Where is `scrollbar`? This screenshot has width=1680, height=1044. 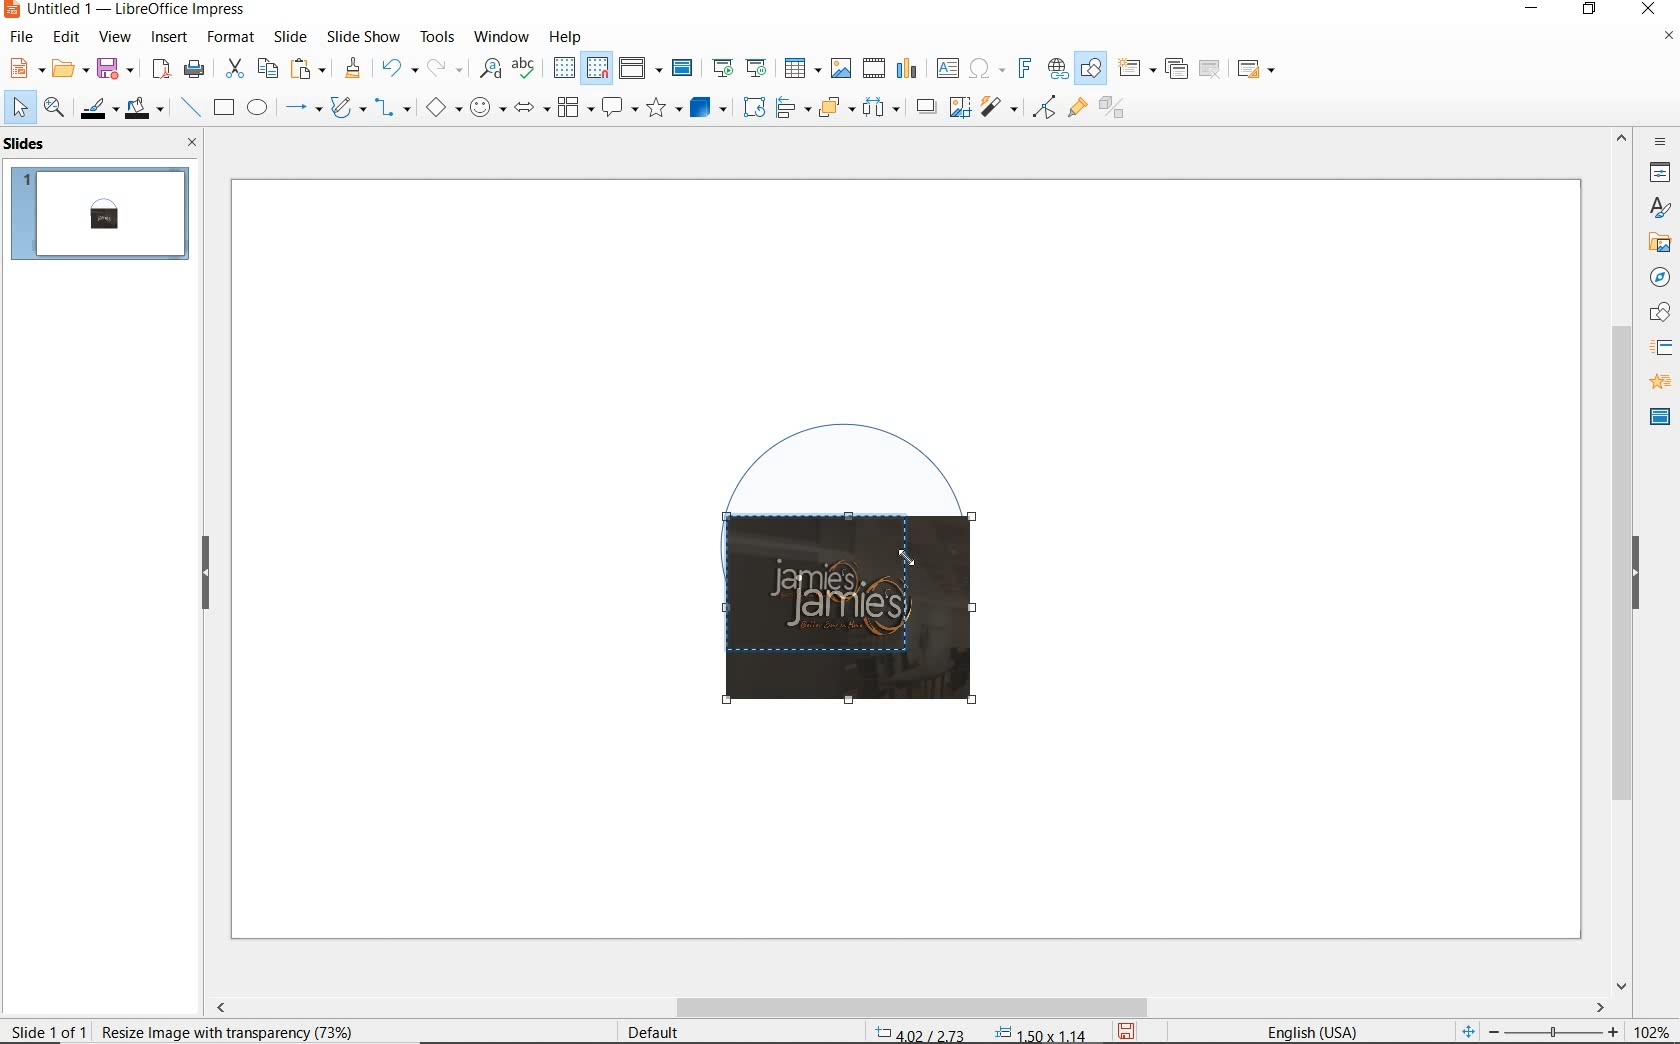 scrollbar is located at coordinates (1622, 559).